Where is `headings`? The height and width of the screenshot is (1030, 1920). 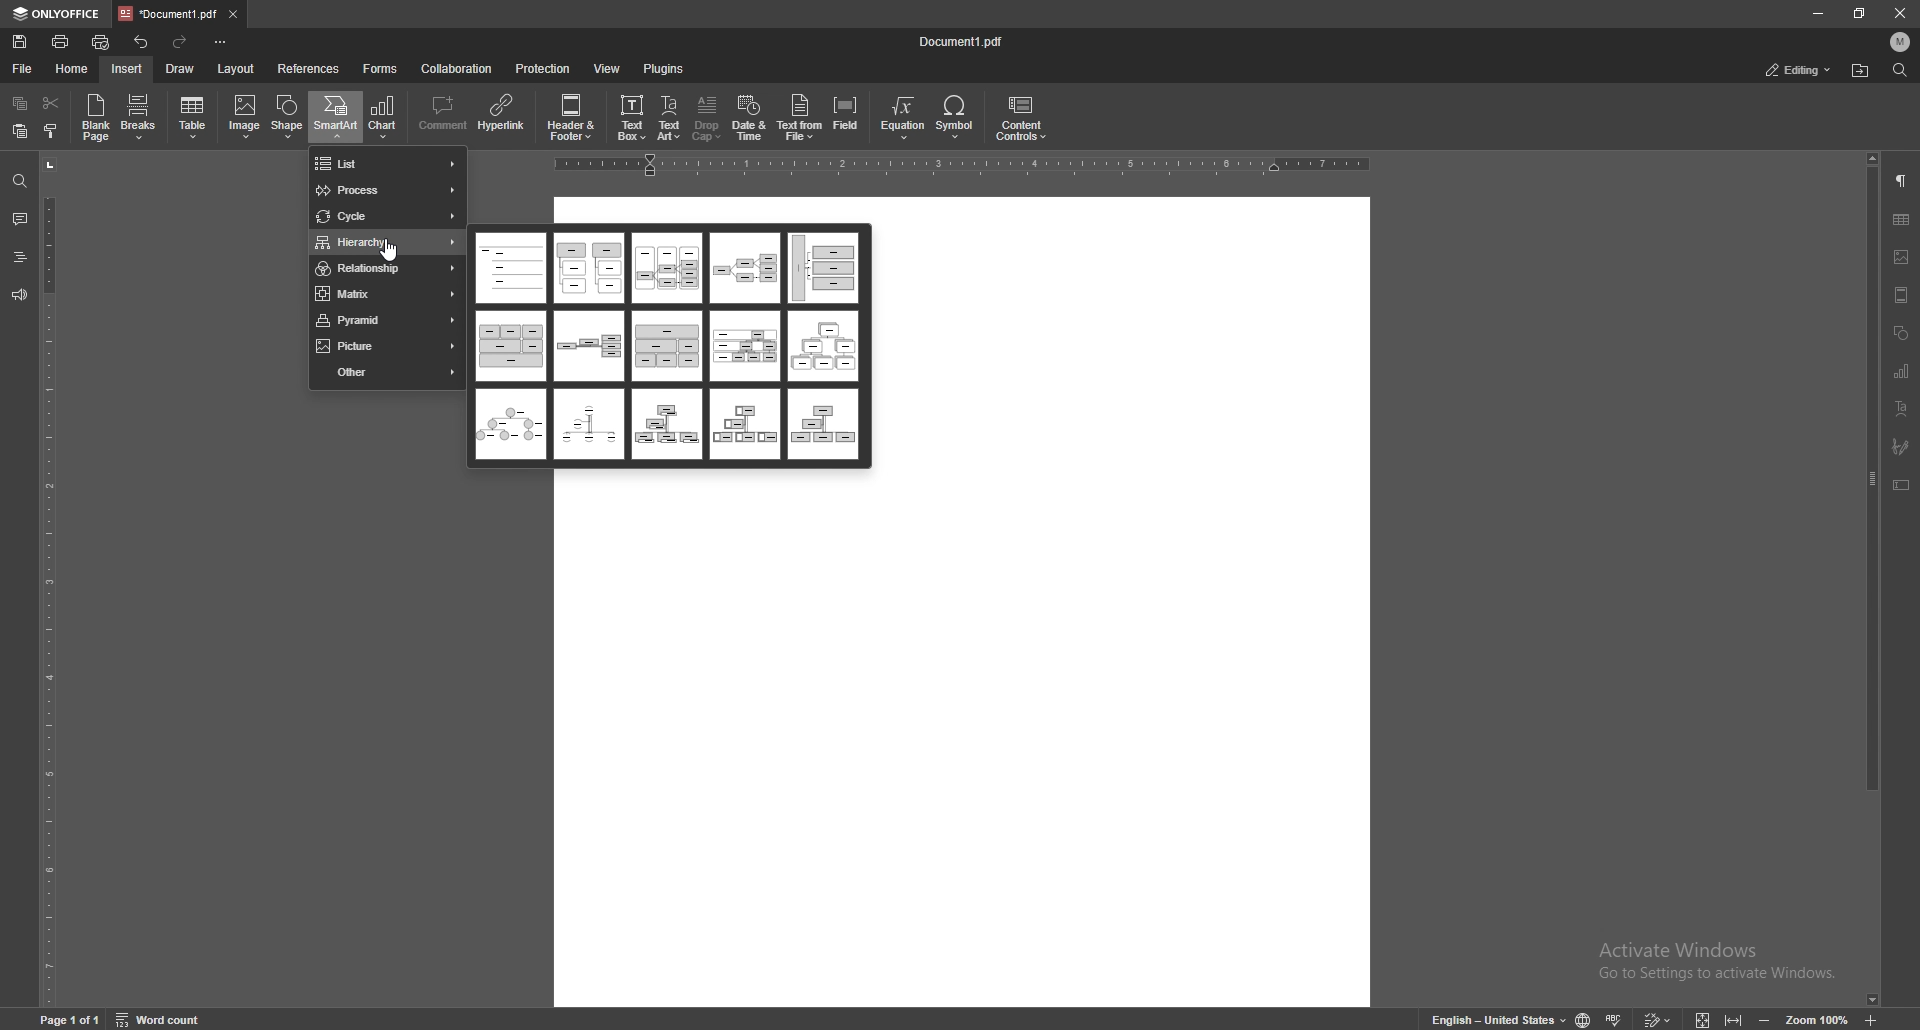 headings is located at coordinates (20, 257).